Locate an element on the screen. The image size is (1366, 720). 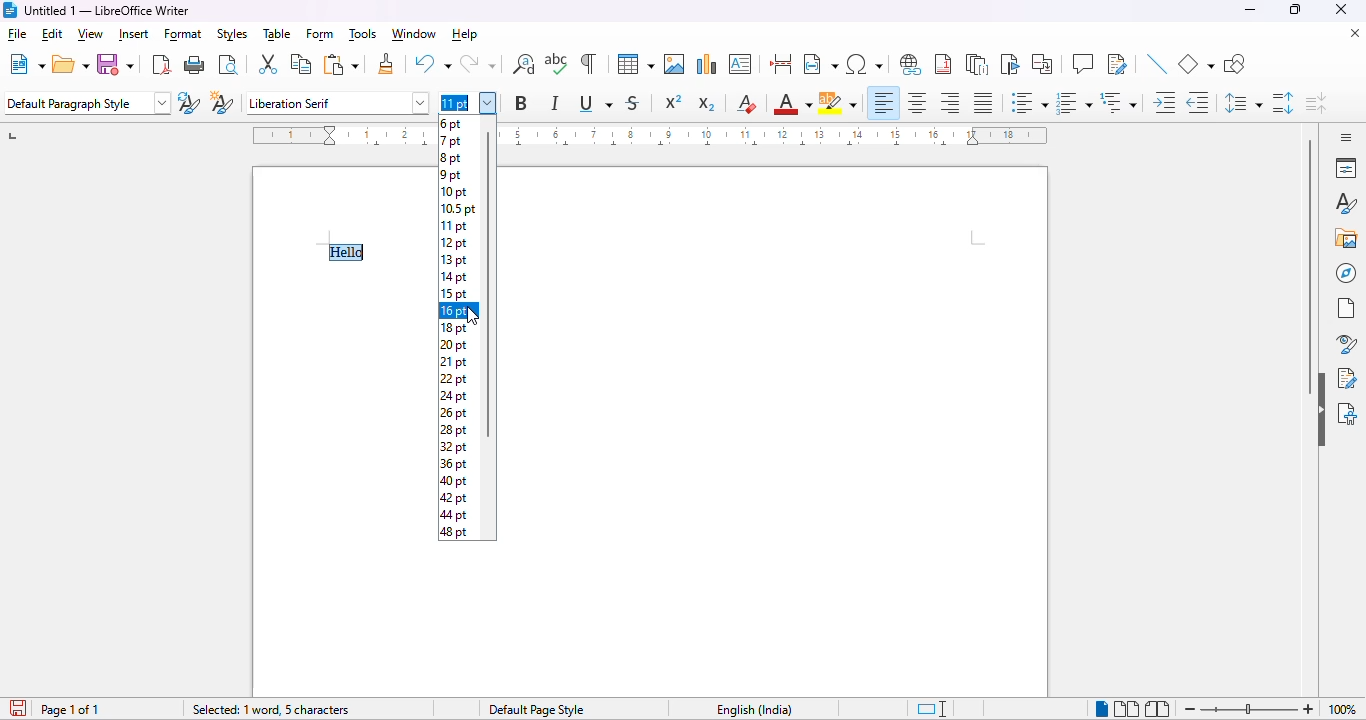
18 pt is located at coordinates (453, 330).